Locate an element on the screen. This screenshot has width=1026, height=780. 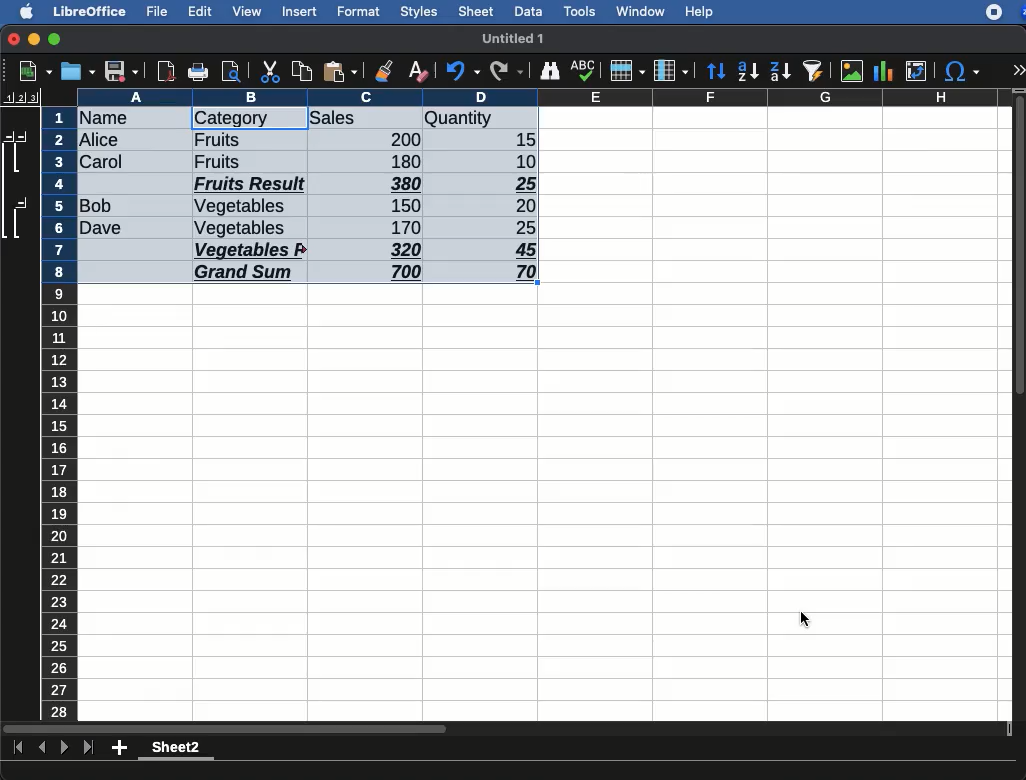
Dave is located at coordinates (104, 228).